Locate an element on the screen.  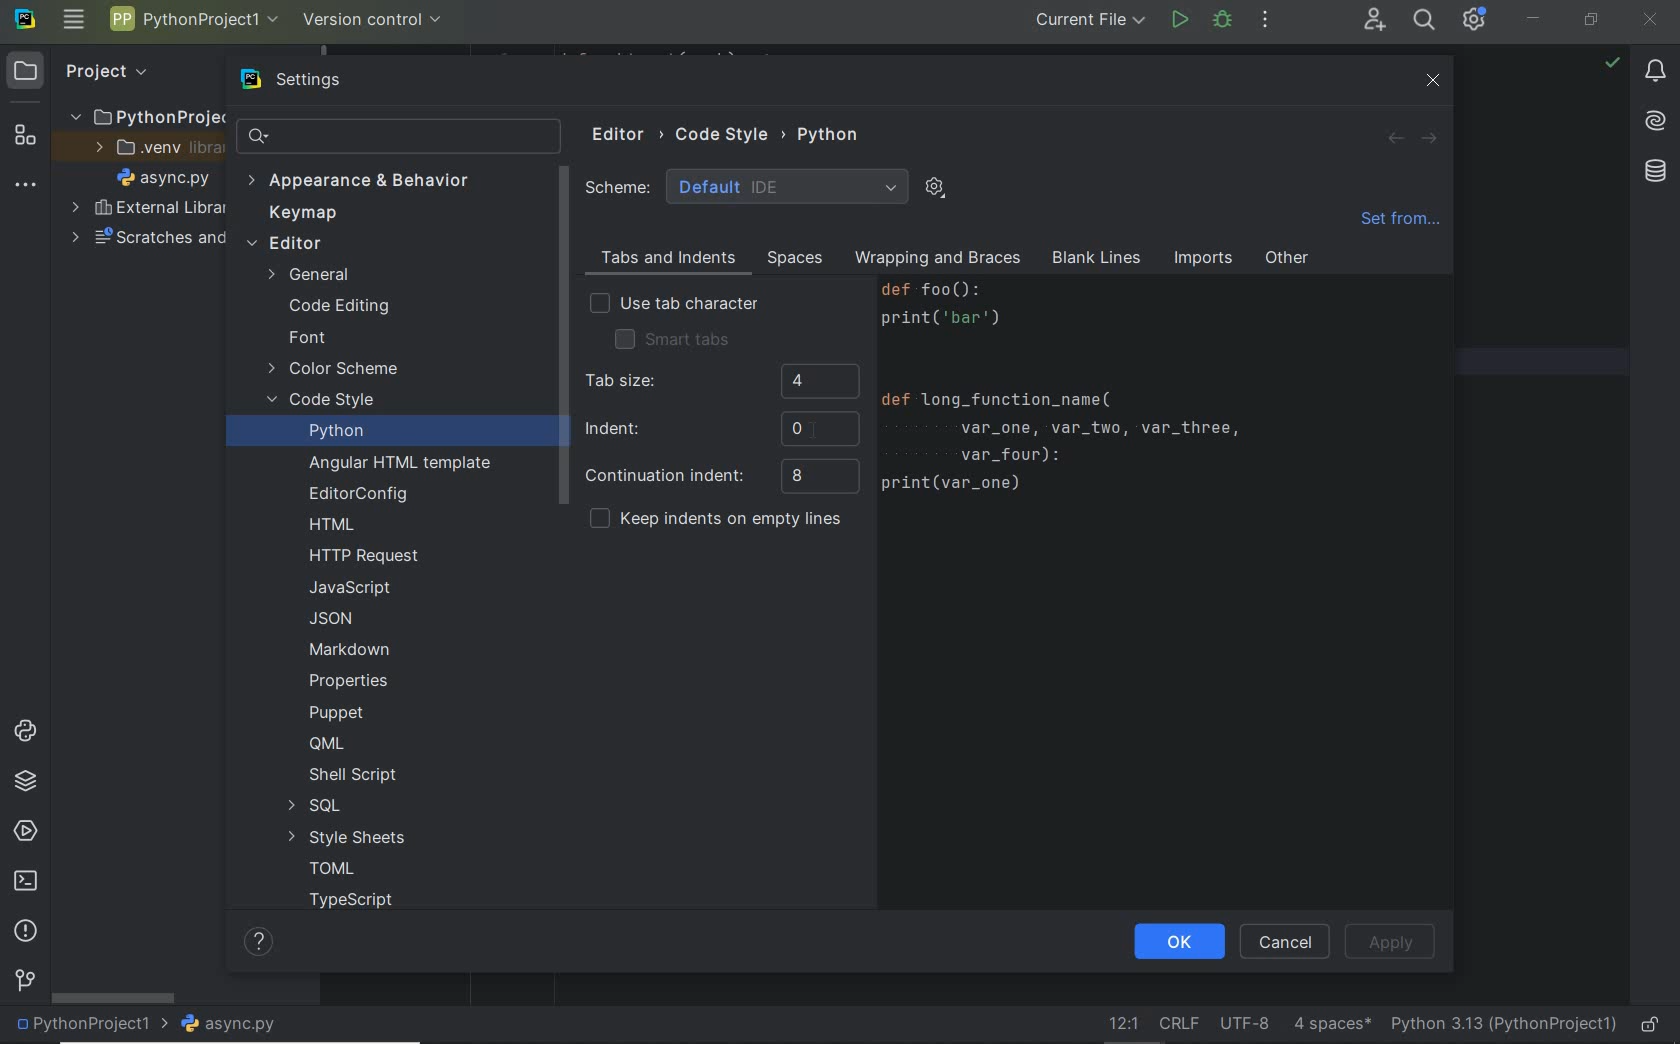
STYLE SHEETS is located at coordinates (347, 837).